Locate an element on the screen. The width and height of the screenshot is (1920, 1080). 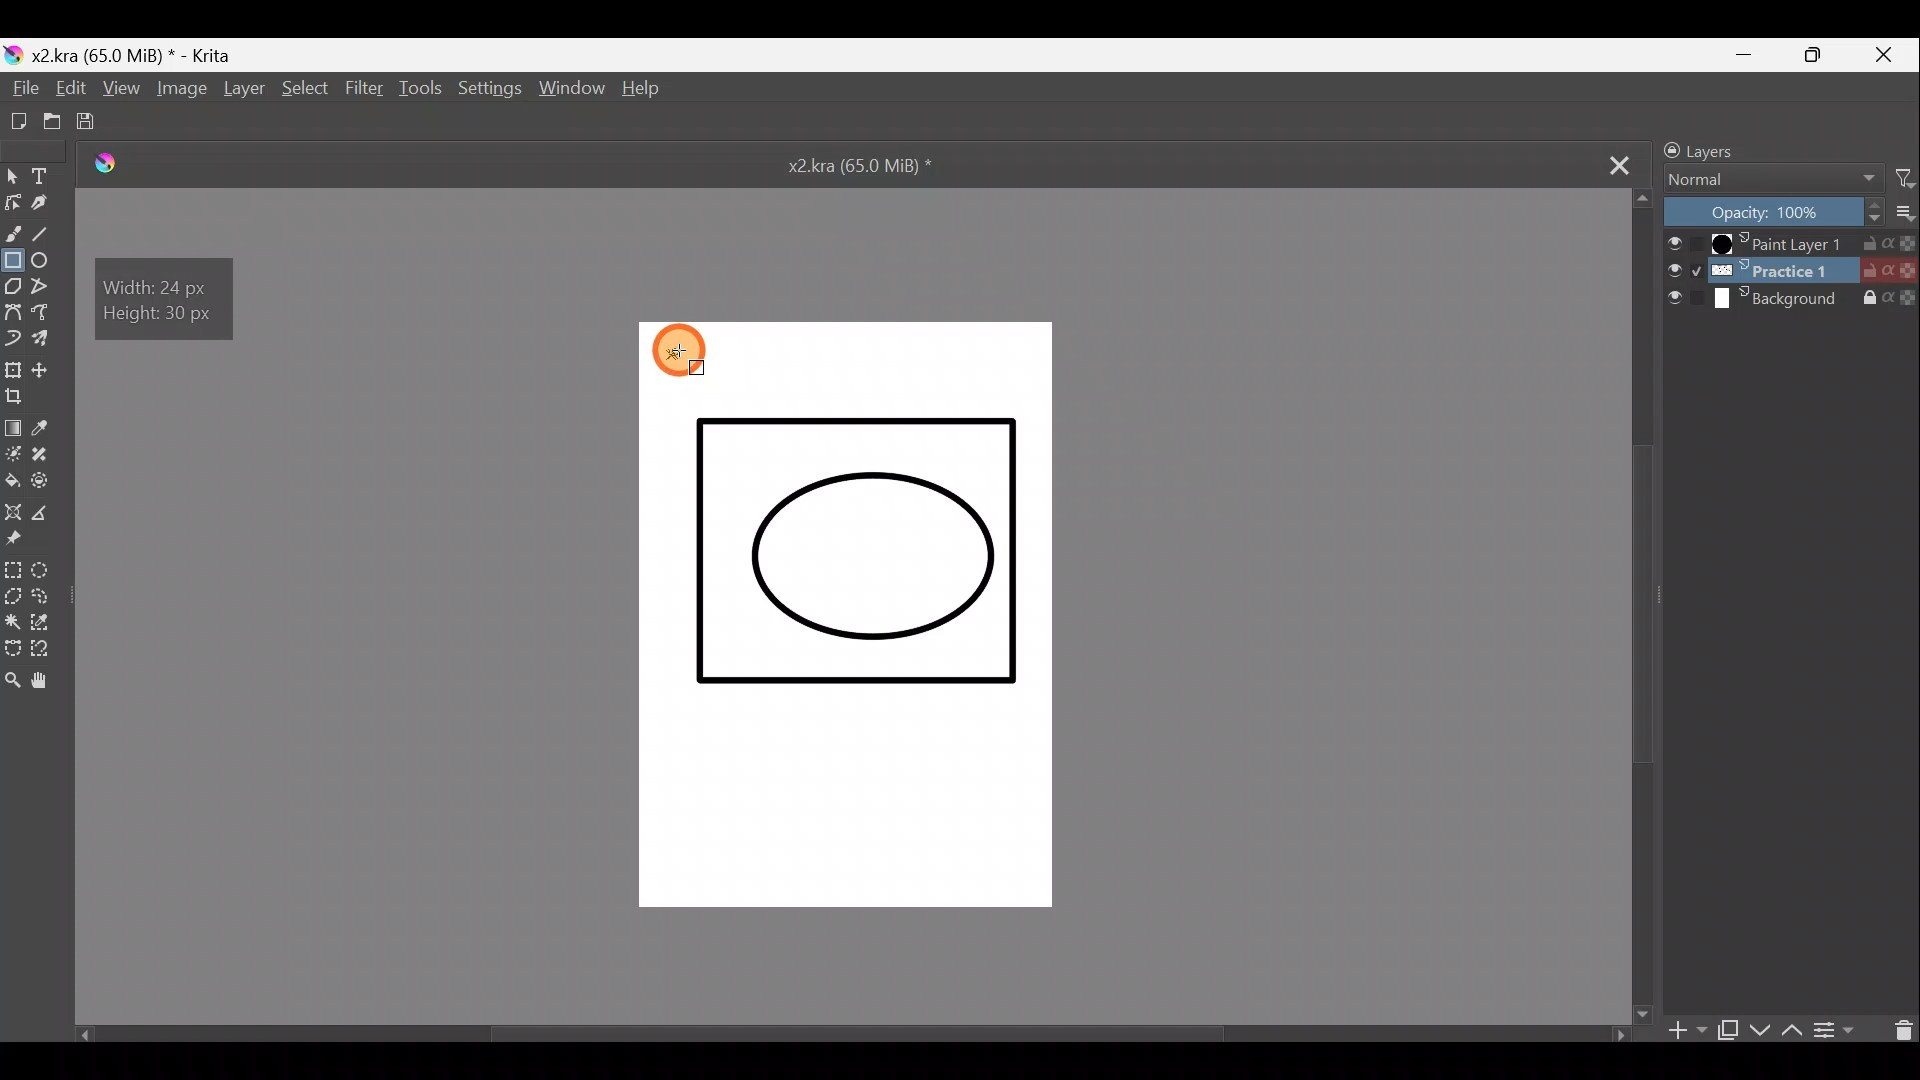
Elliptical selection tool is located at coordinates (51, 572).